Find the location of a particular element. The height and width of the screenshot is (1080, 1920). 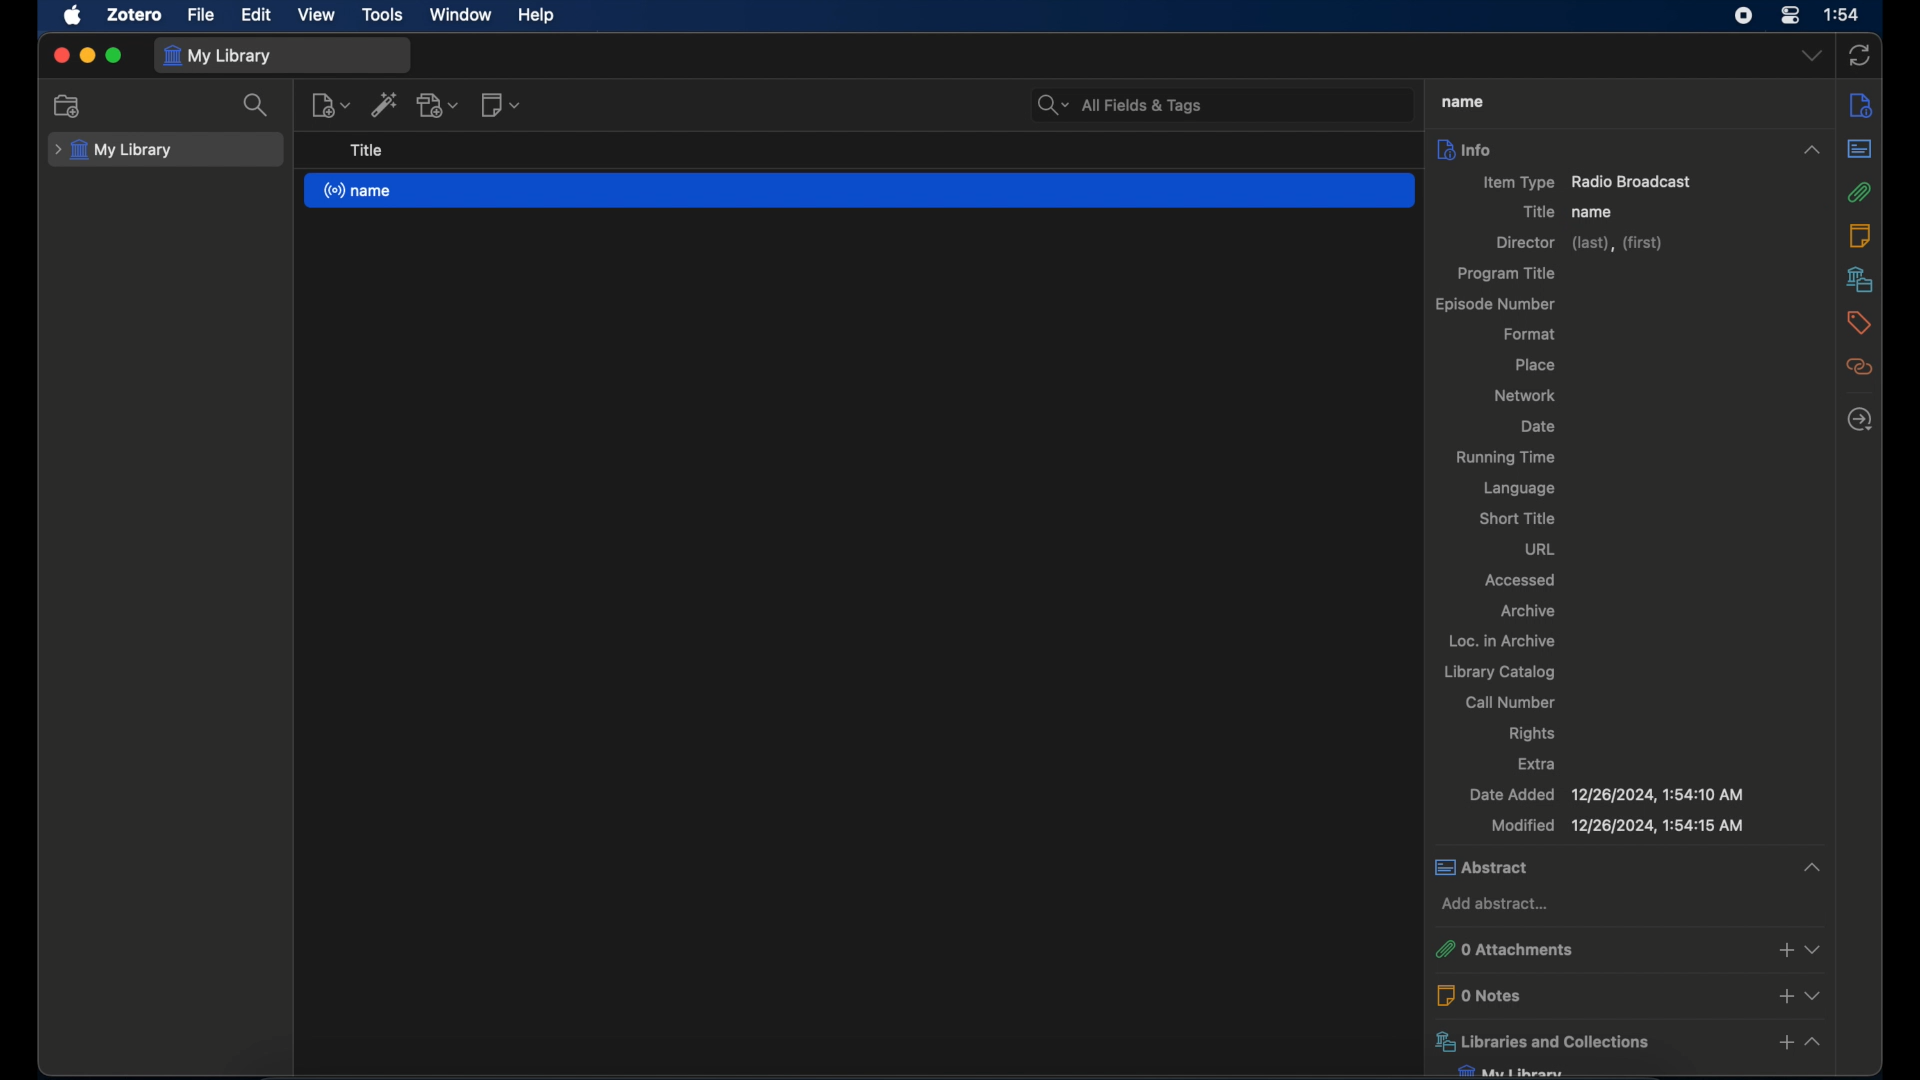

dropdown is located at coordinates (1810, 56).